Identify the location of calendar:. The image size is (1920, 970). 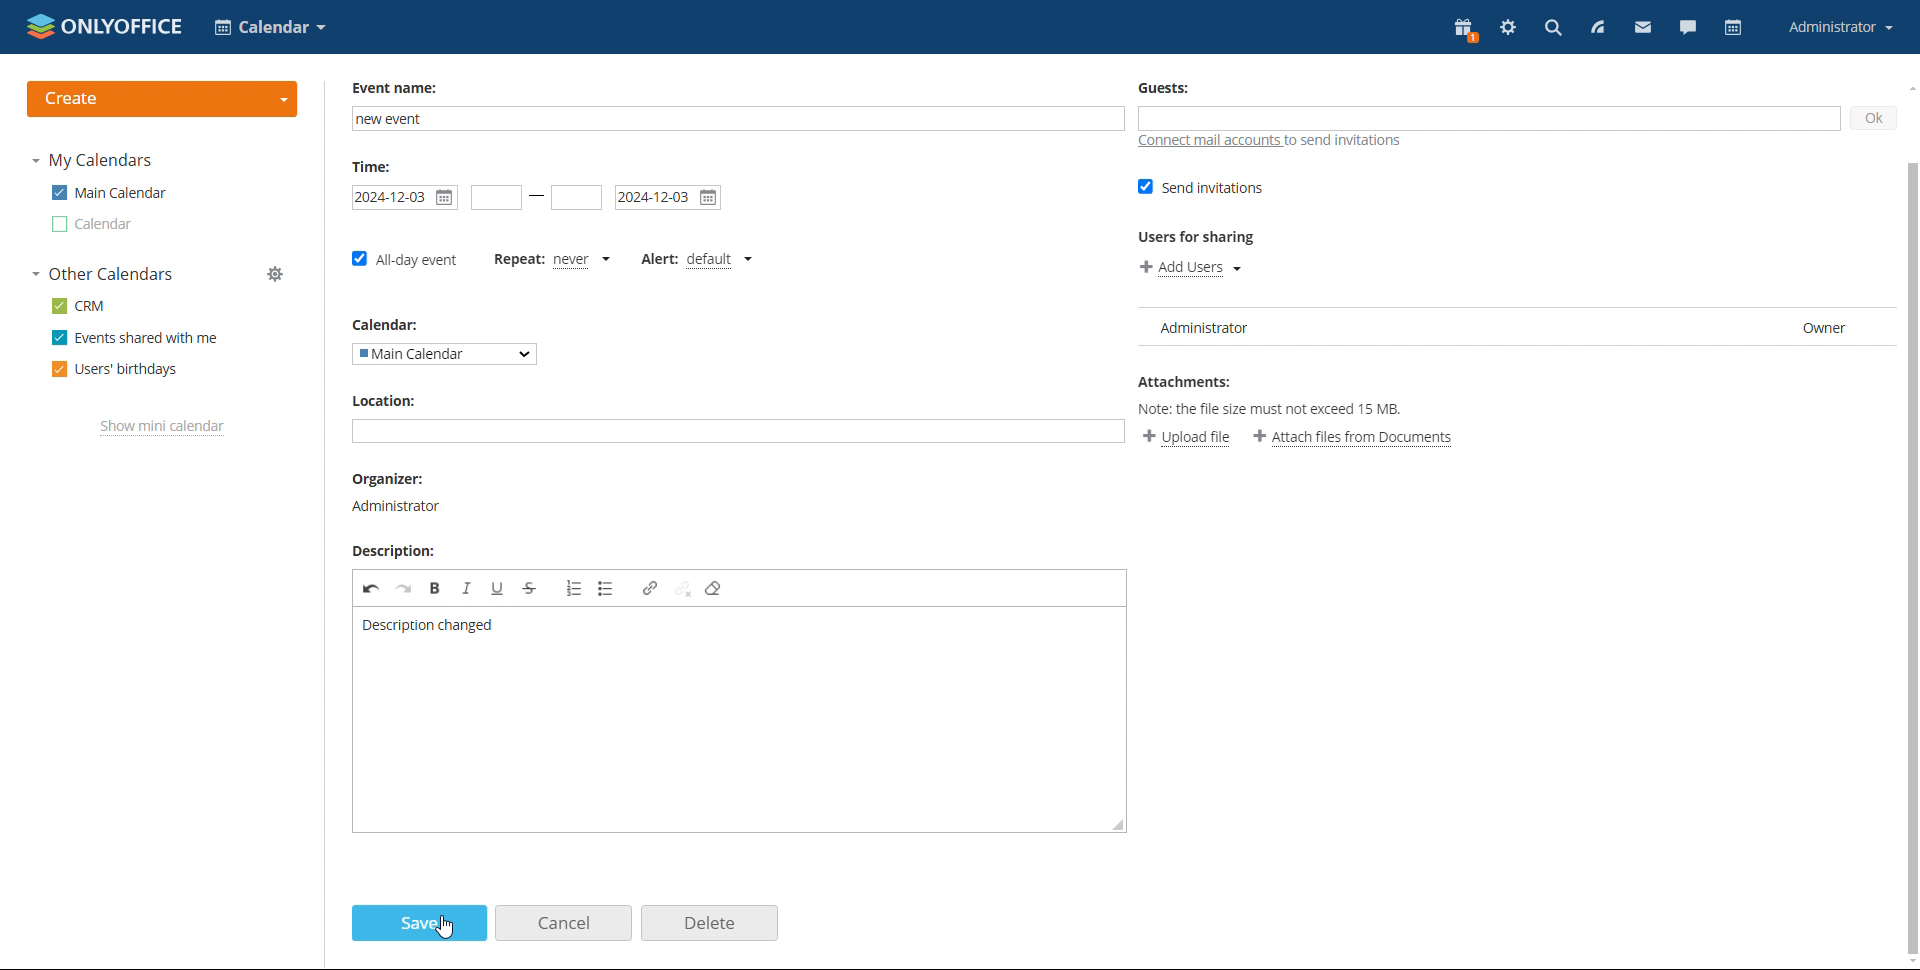
(392, 324).